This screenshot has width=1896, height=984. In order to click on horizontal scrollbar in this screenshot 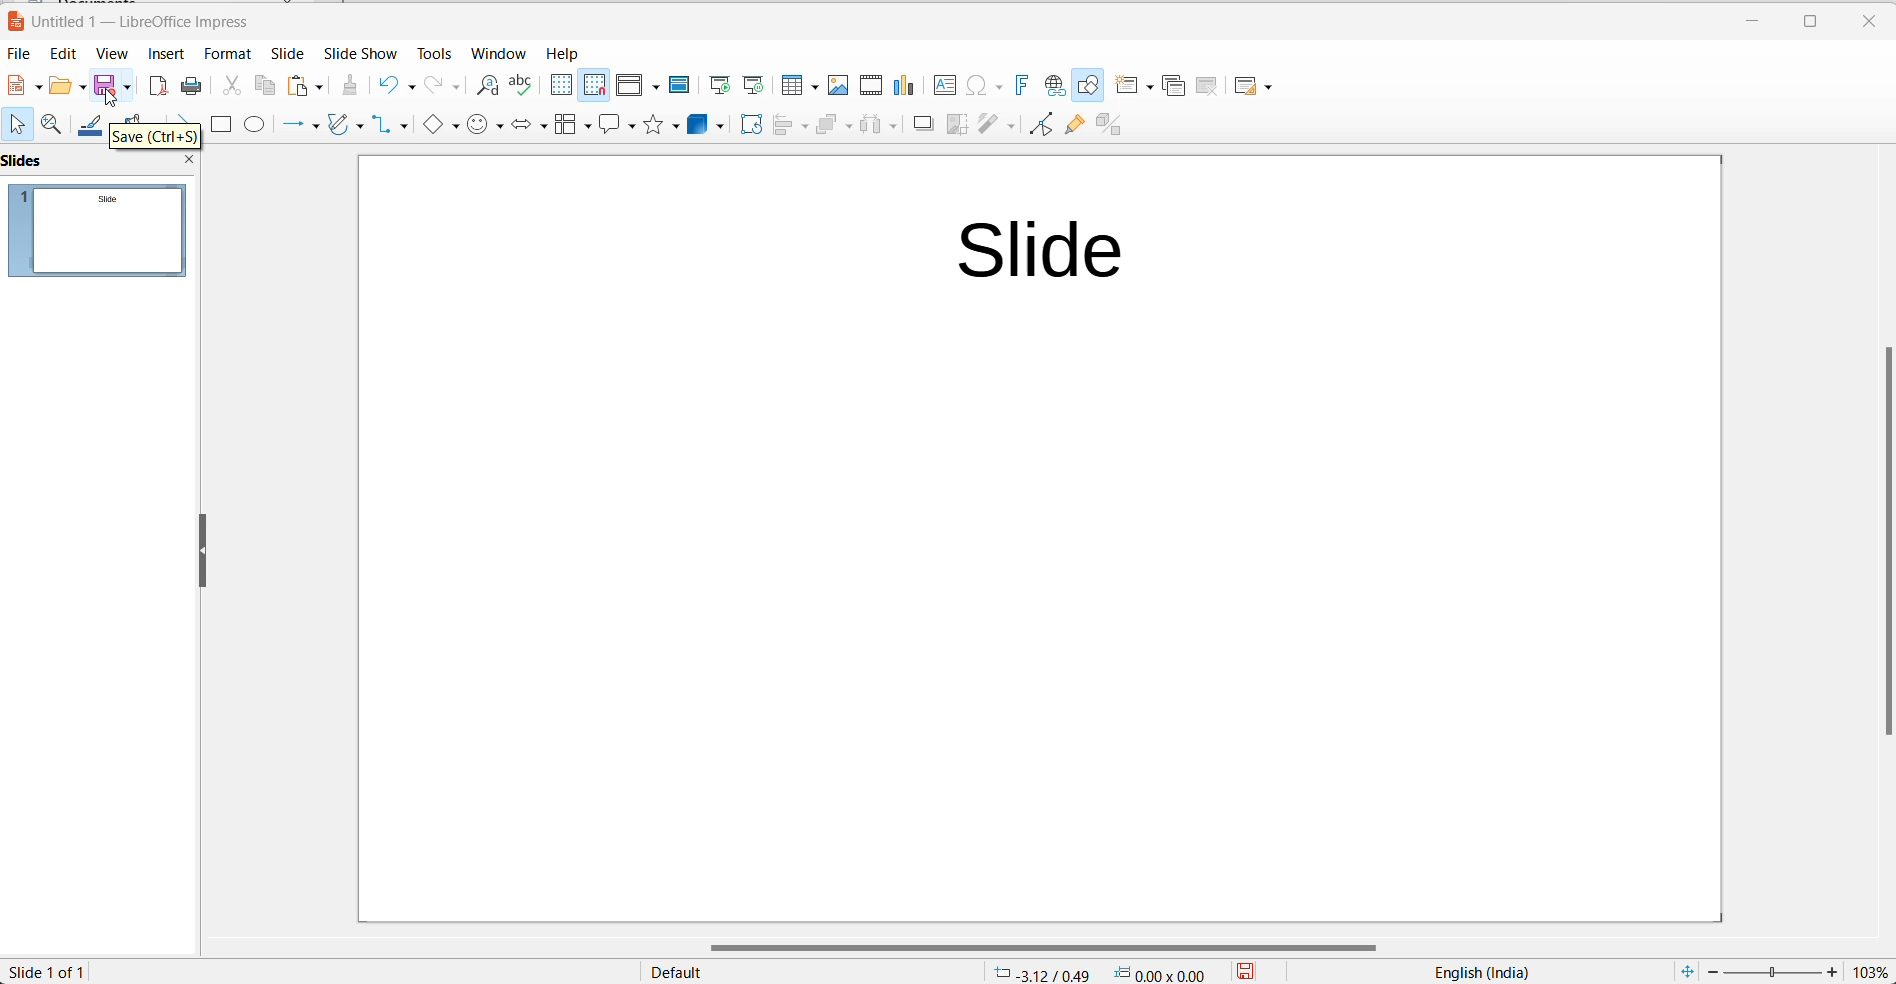, I will do `click(1045, 945)`.